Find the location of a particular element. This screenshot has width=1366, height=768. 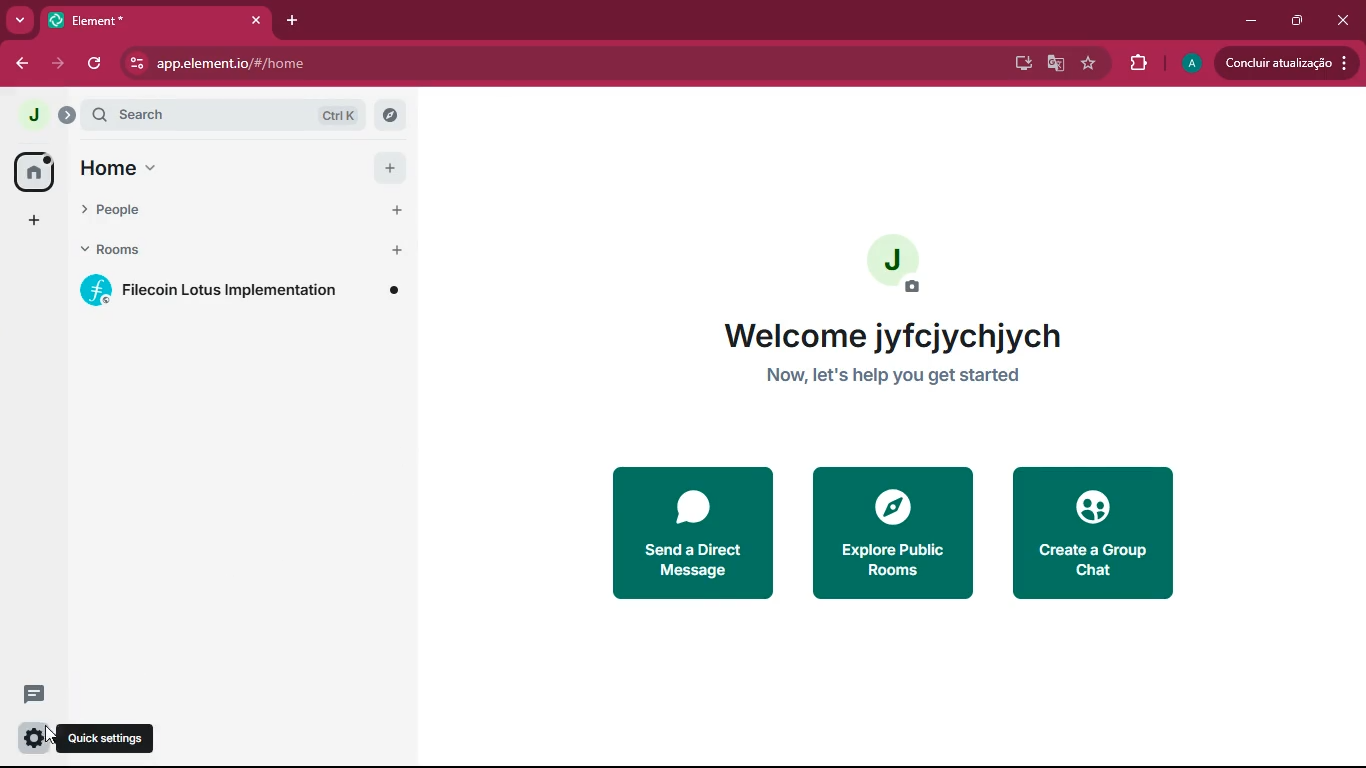

add is located at coordinates (396, 209).